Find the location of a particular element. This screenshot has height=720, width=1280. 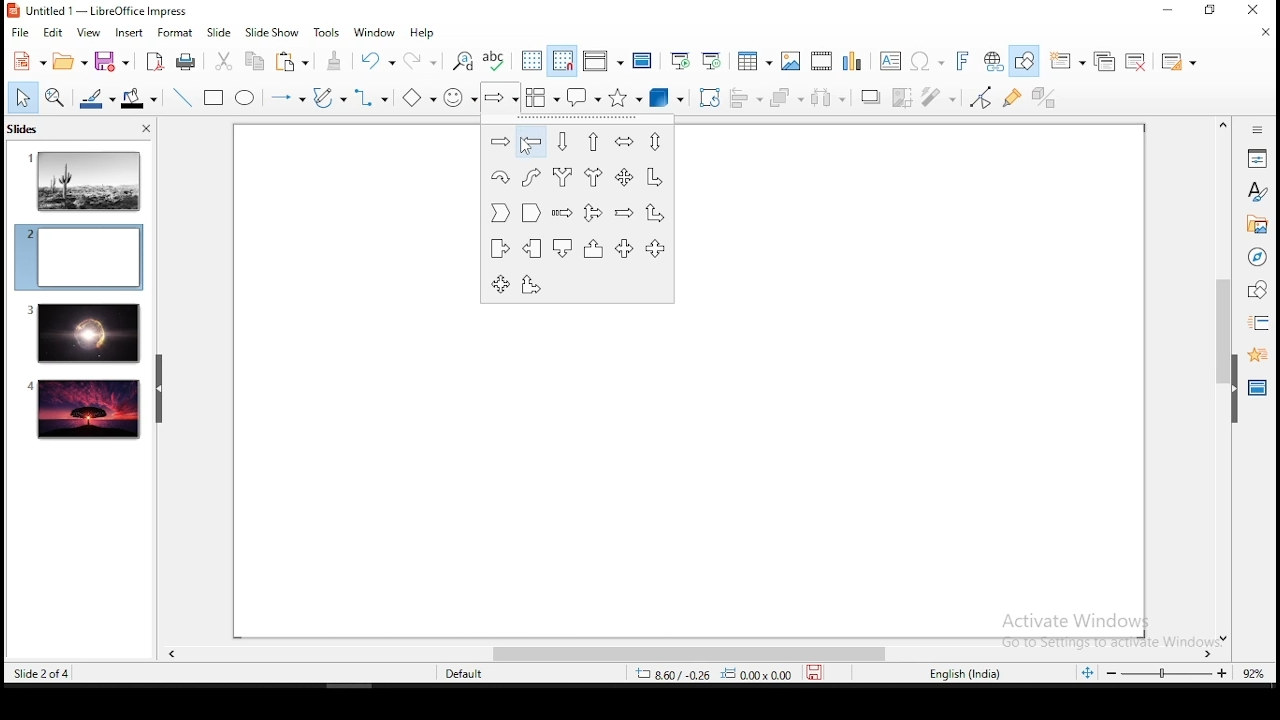

slide transition is located at coordinates (1258, 324).